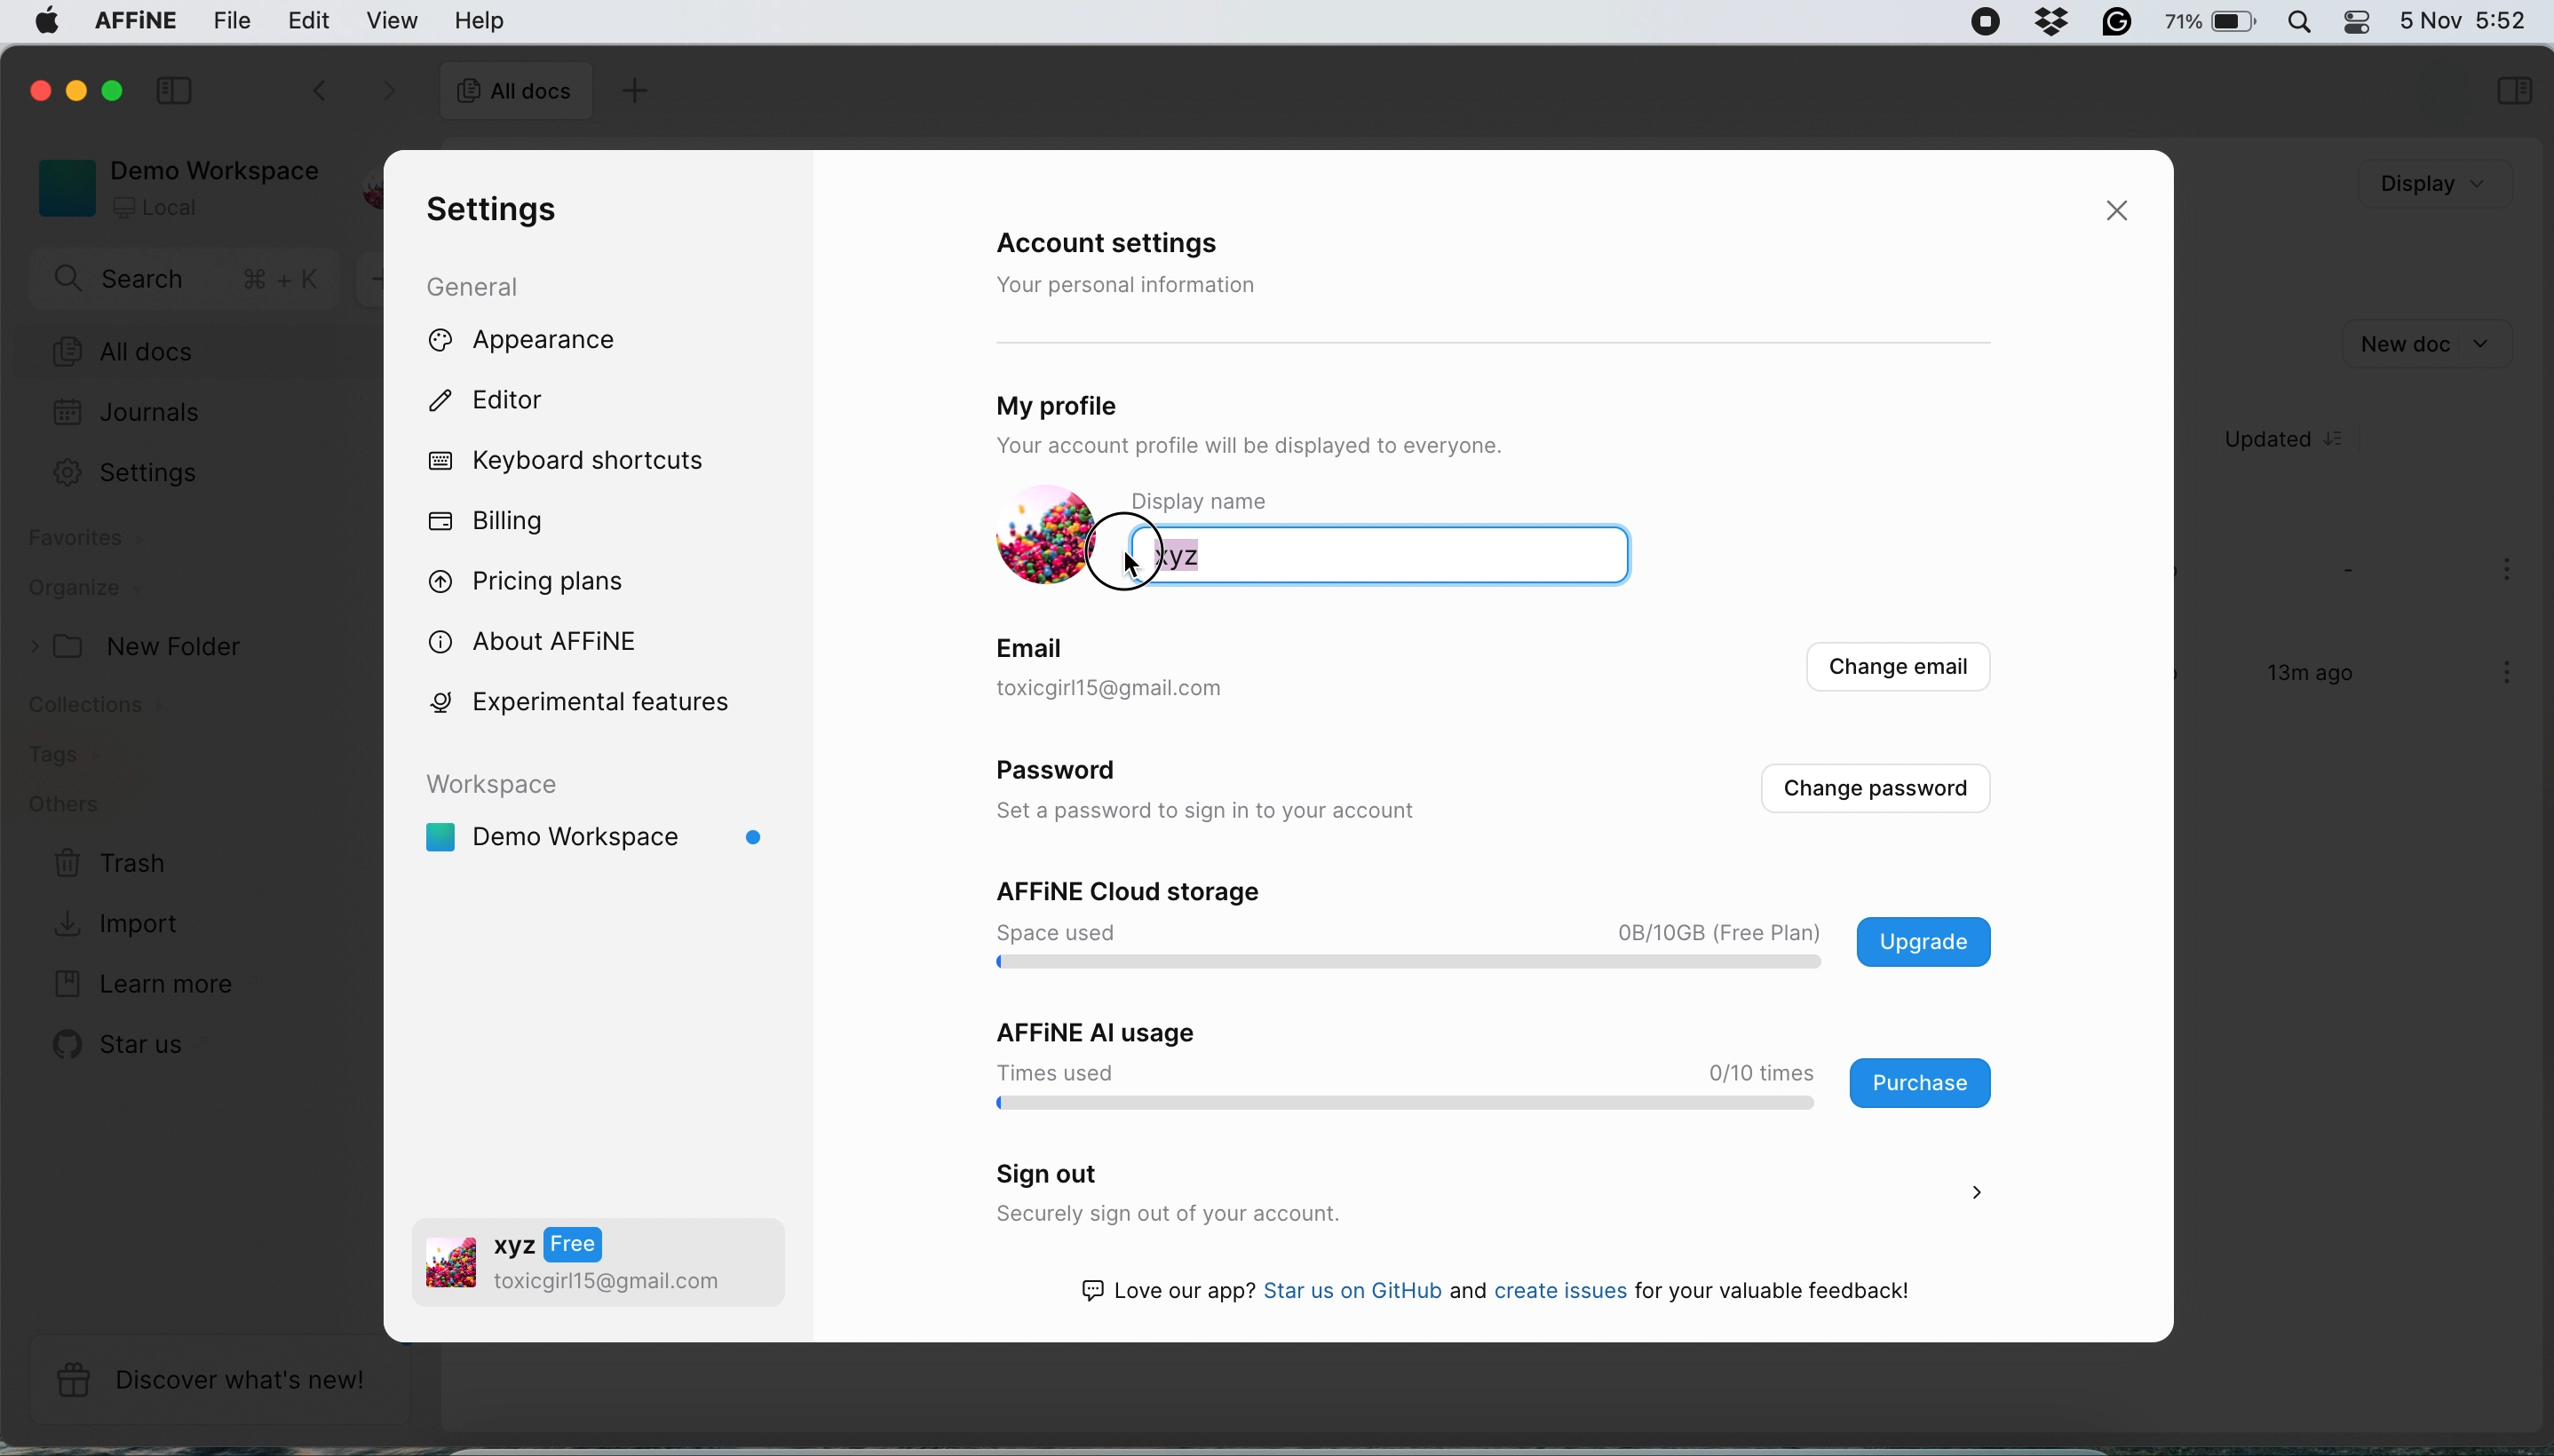 Image resolution: width=2554 pixels, height=1456 pixels. I want to click on your personal information, so click(1134, 285).